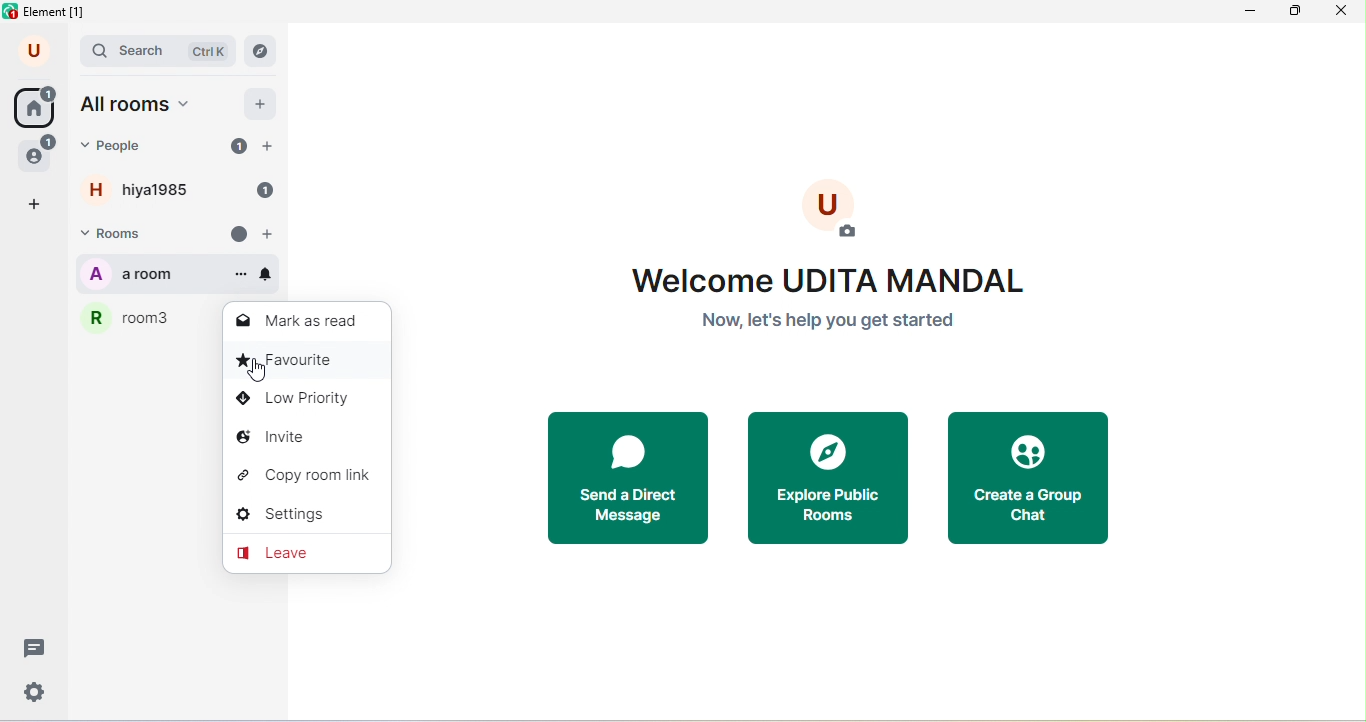 The image size is (1366, 722). What do you see at coordinates (635, 480) in the screenshot?
I see `send a direct chat` at bounding box center [635, 480].